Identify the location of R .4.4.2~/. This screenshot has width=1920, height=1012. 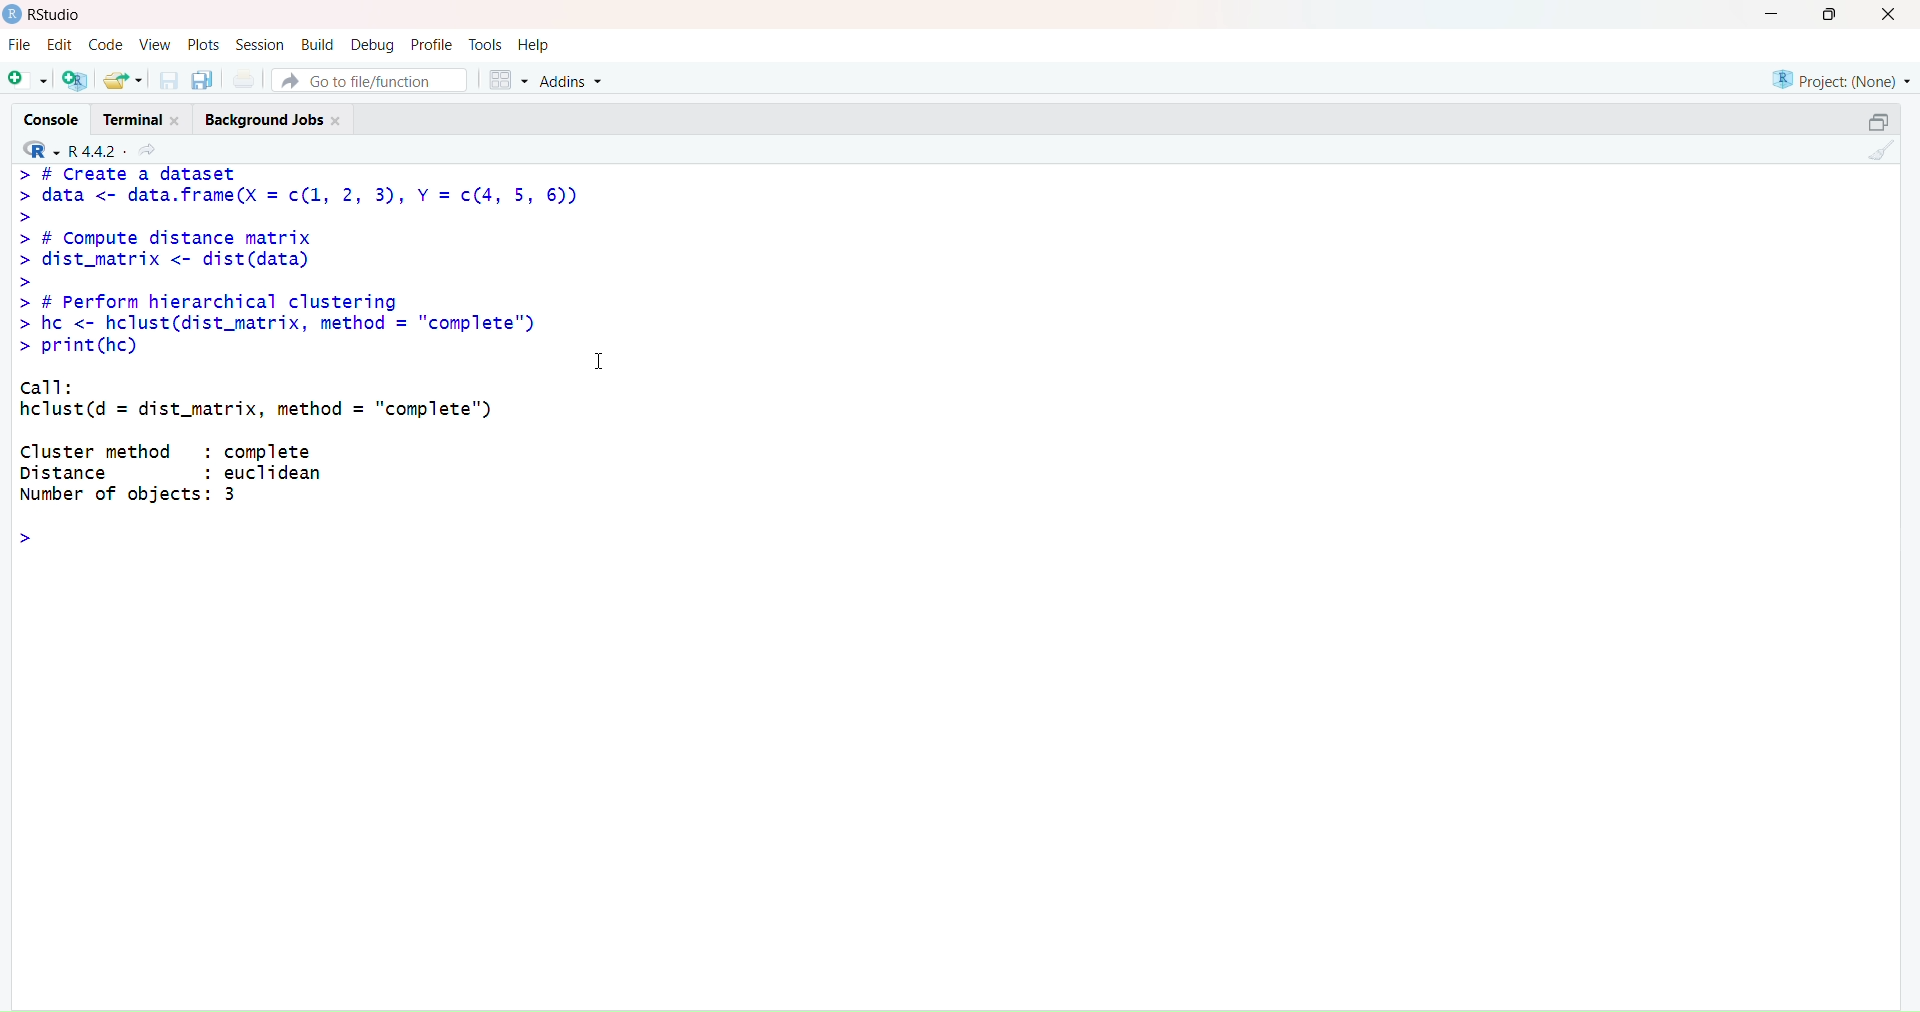
(97, 152).